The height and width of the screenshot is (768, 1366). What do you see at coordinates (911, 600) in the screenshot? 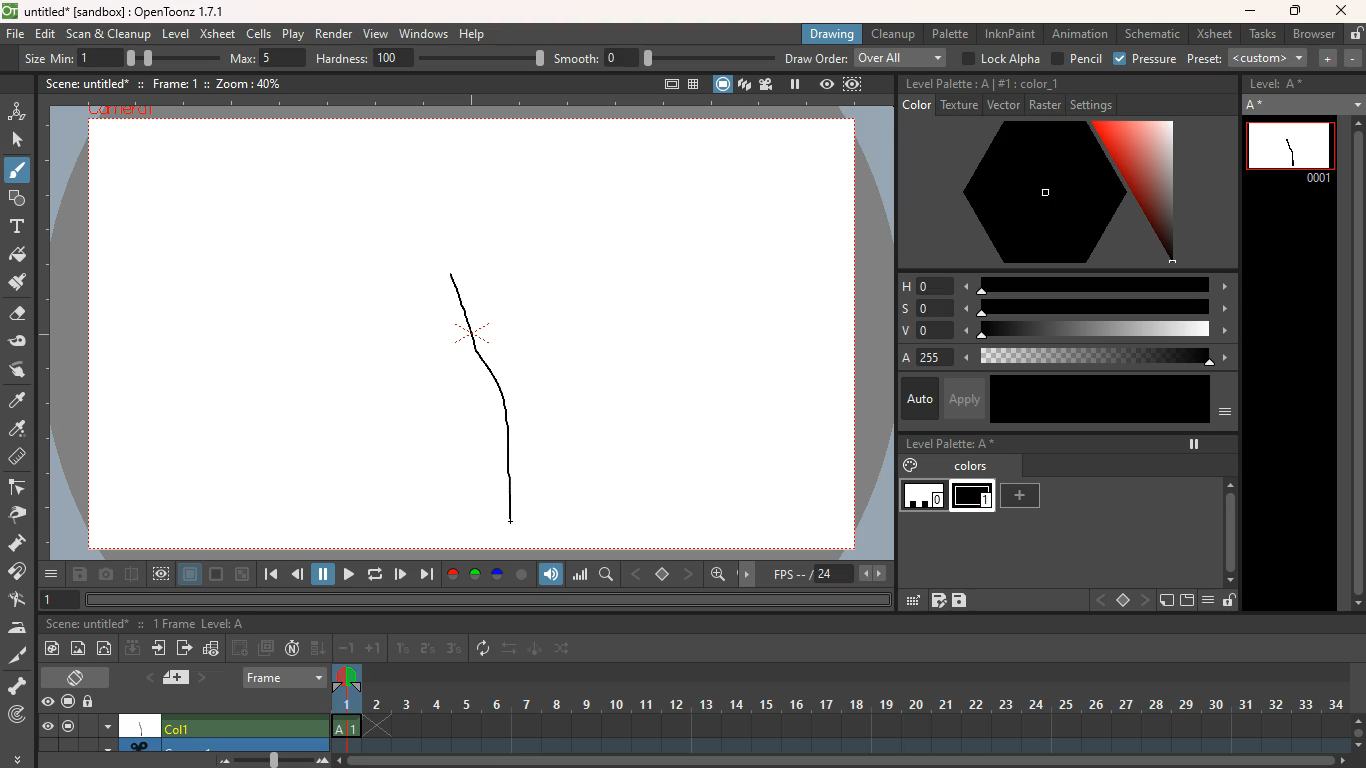
I see `edit` at bounding box center [911, 600].